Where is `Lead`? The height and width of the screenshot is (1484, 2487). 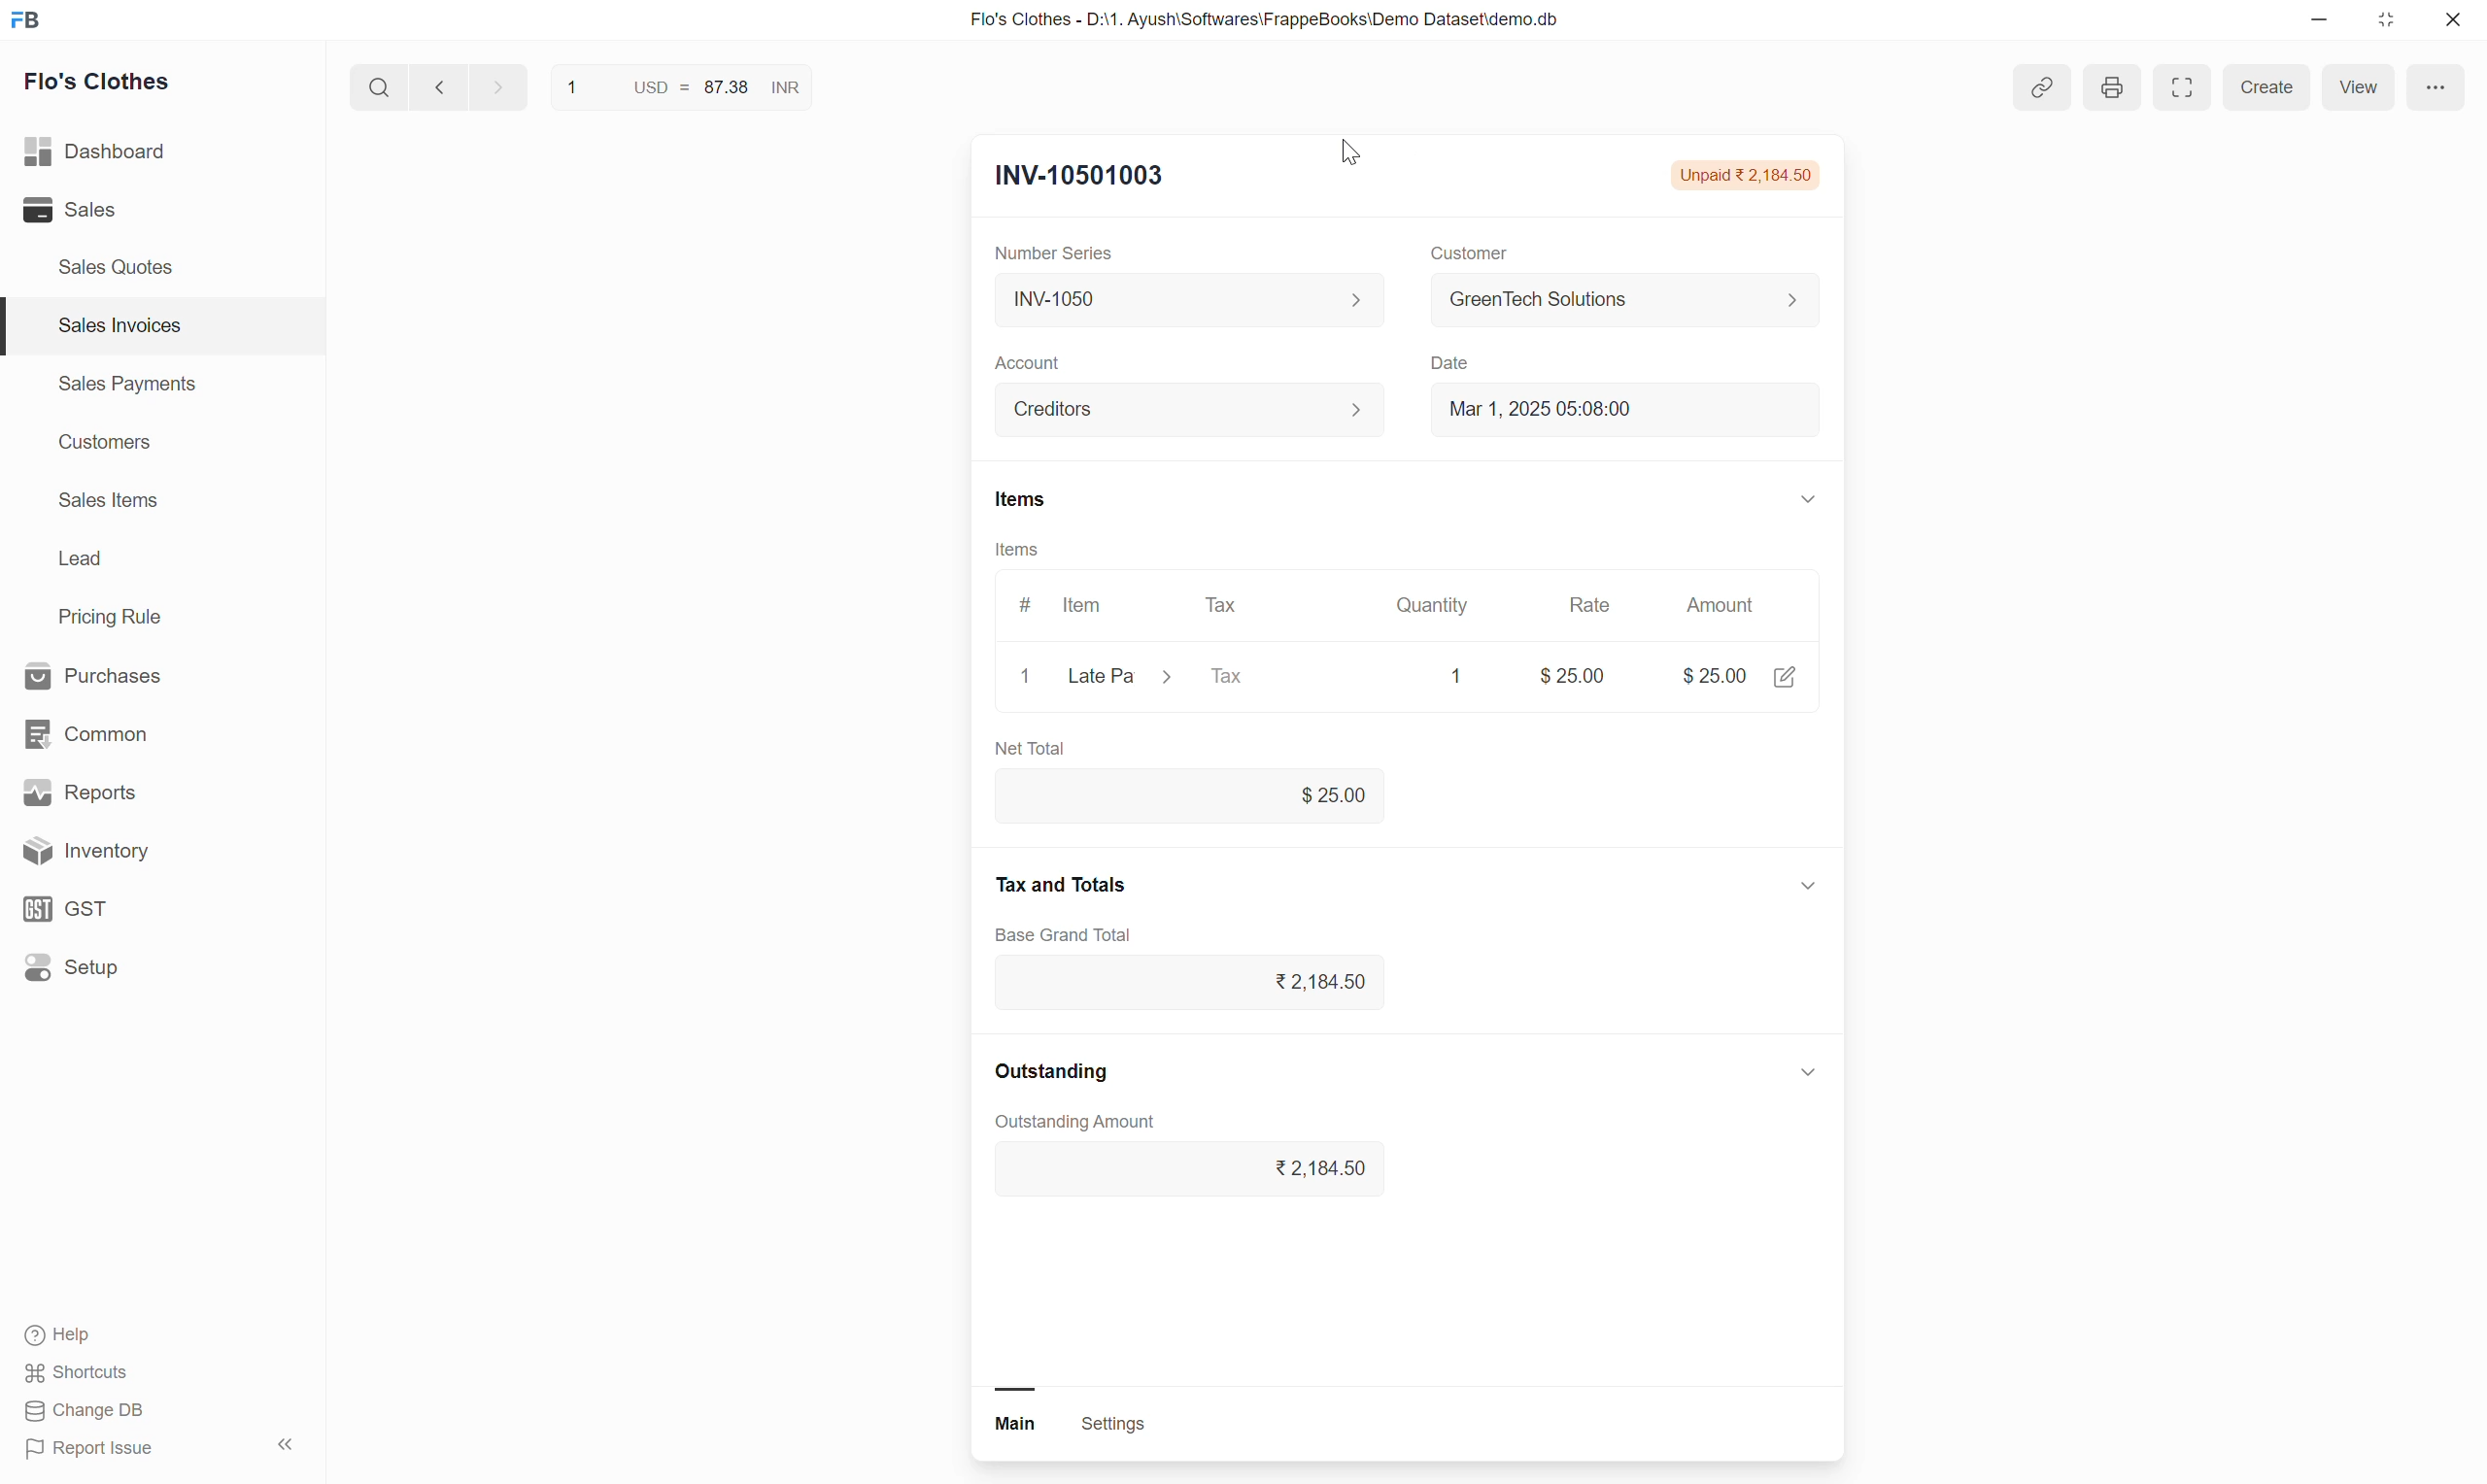 Lead is located at coordinates (80, 561).